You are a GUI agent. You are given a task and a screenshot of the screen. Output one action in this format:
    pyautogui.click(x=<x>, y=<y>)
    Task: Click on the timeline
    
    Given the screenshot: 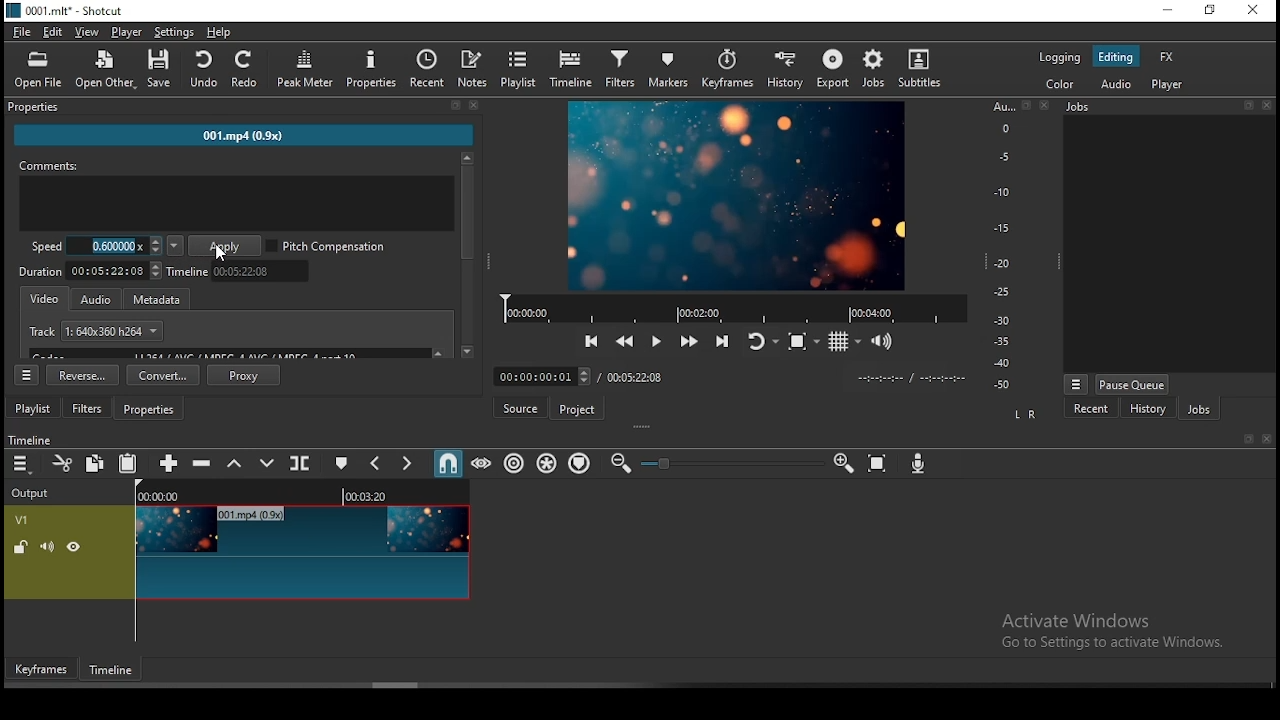 What is the action you would take?
    pyautogui.click(x=299, y=493)
    